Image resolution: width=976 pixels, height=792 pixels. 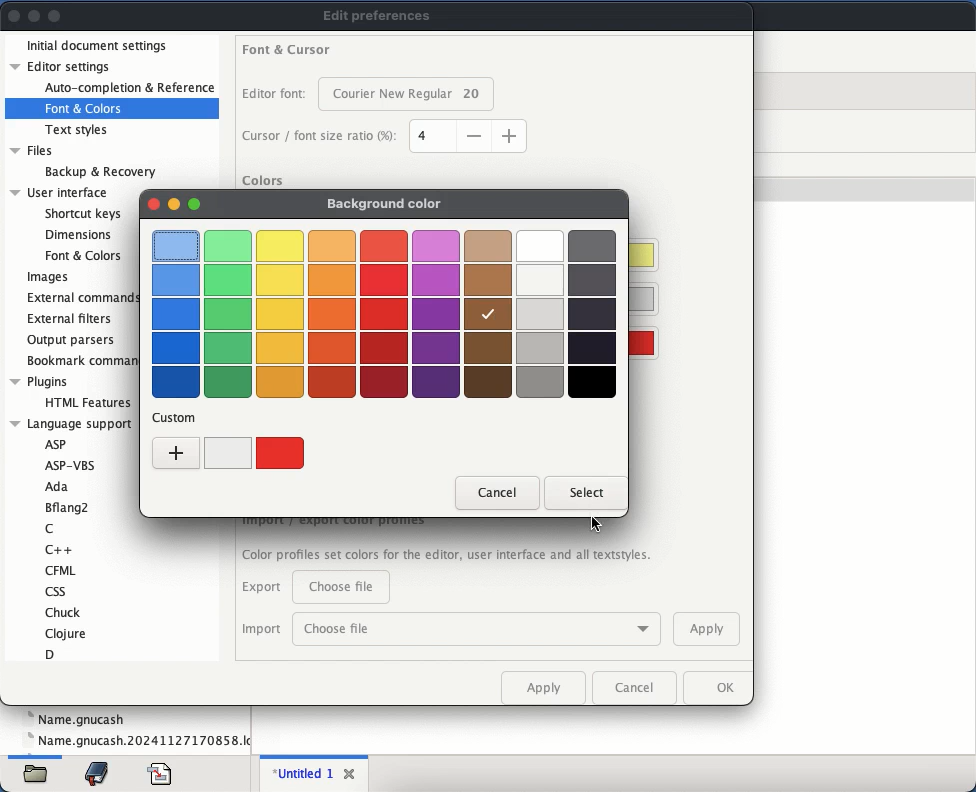 What do you see at coordinates (57, 487) in the screenshot?
I see `Ada` at bounding box center [57, 487].